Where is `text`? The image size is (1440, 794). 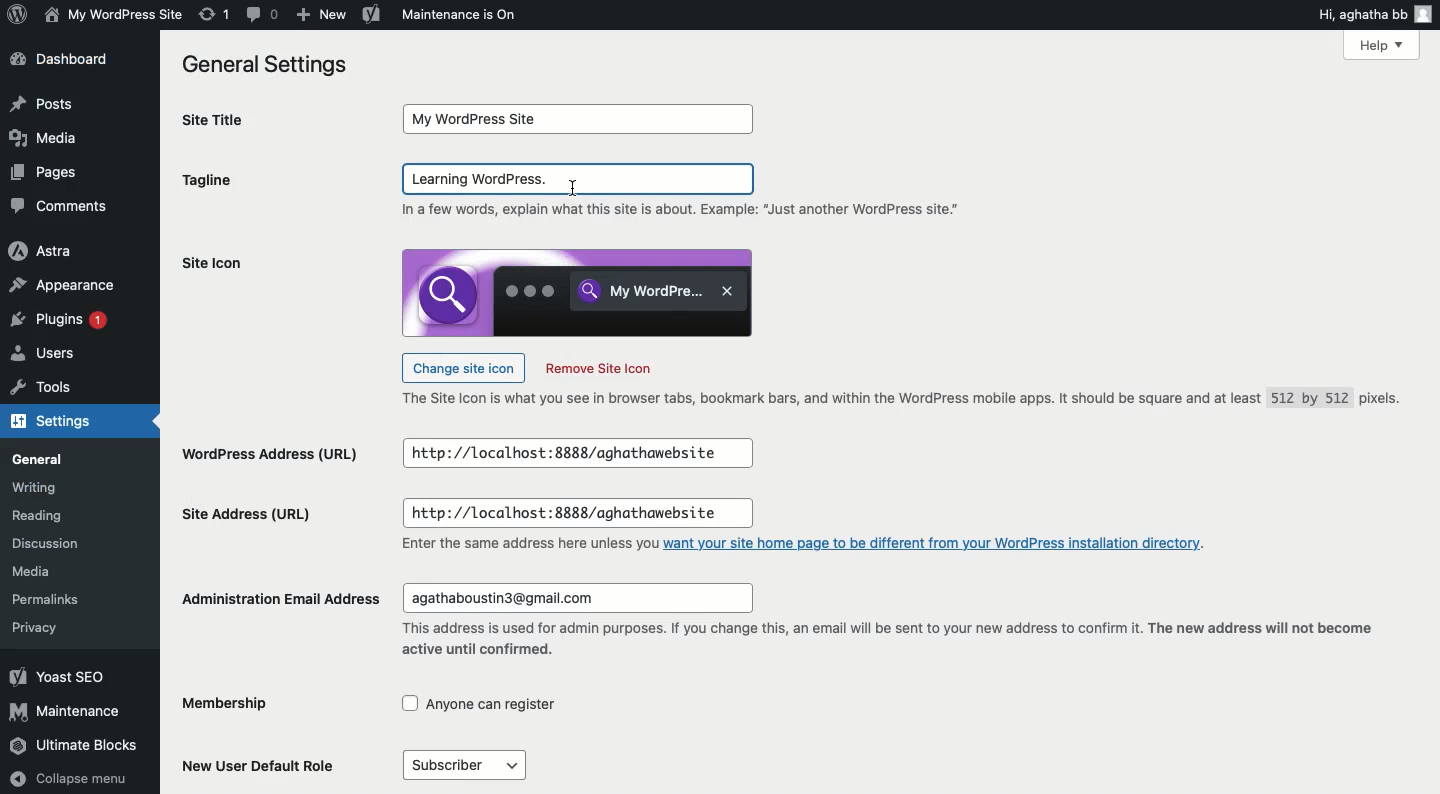 text is located at coordinates (884, 642).